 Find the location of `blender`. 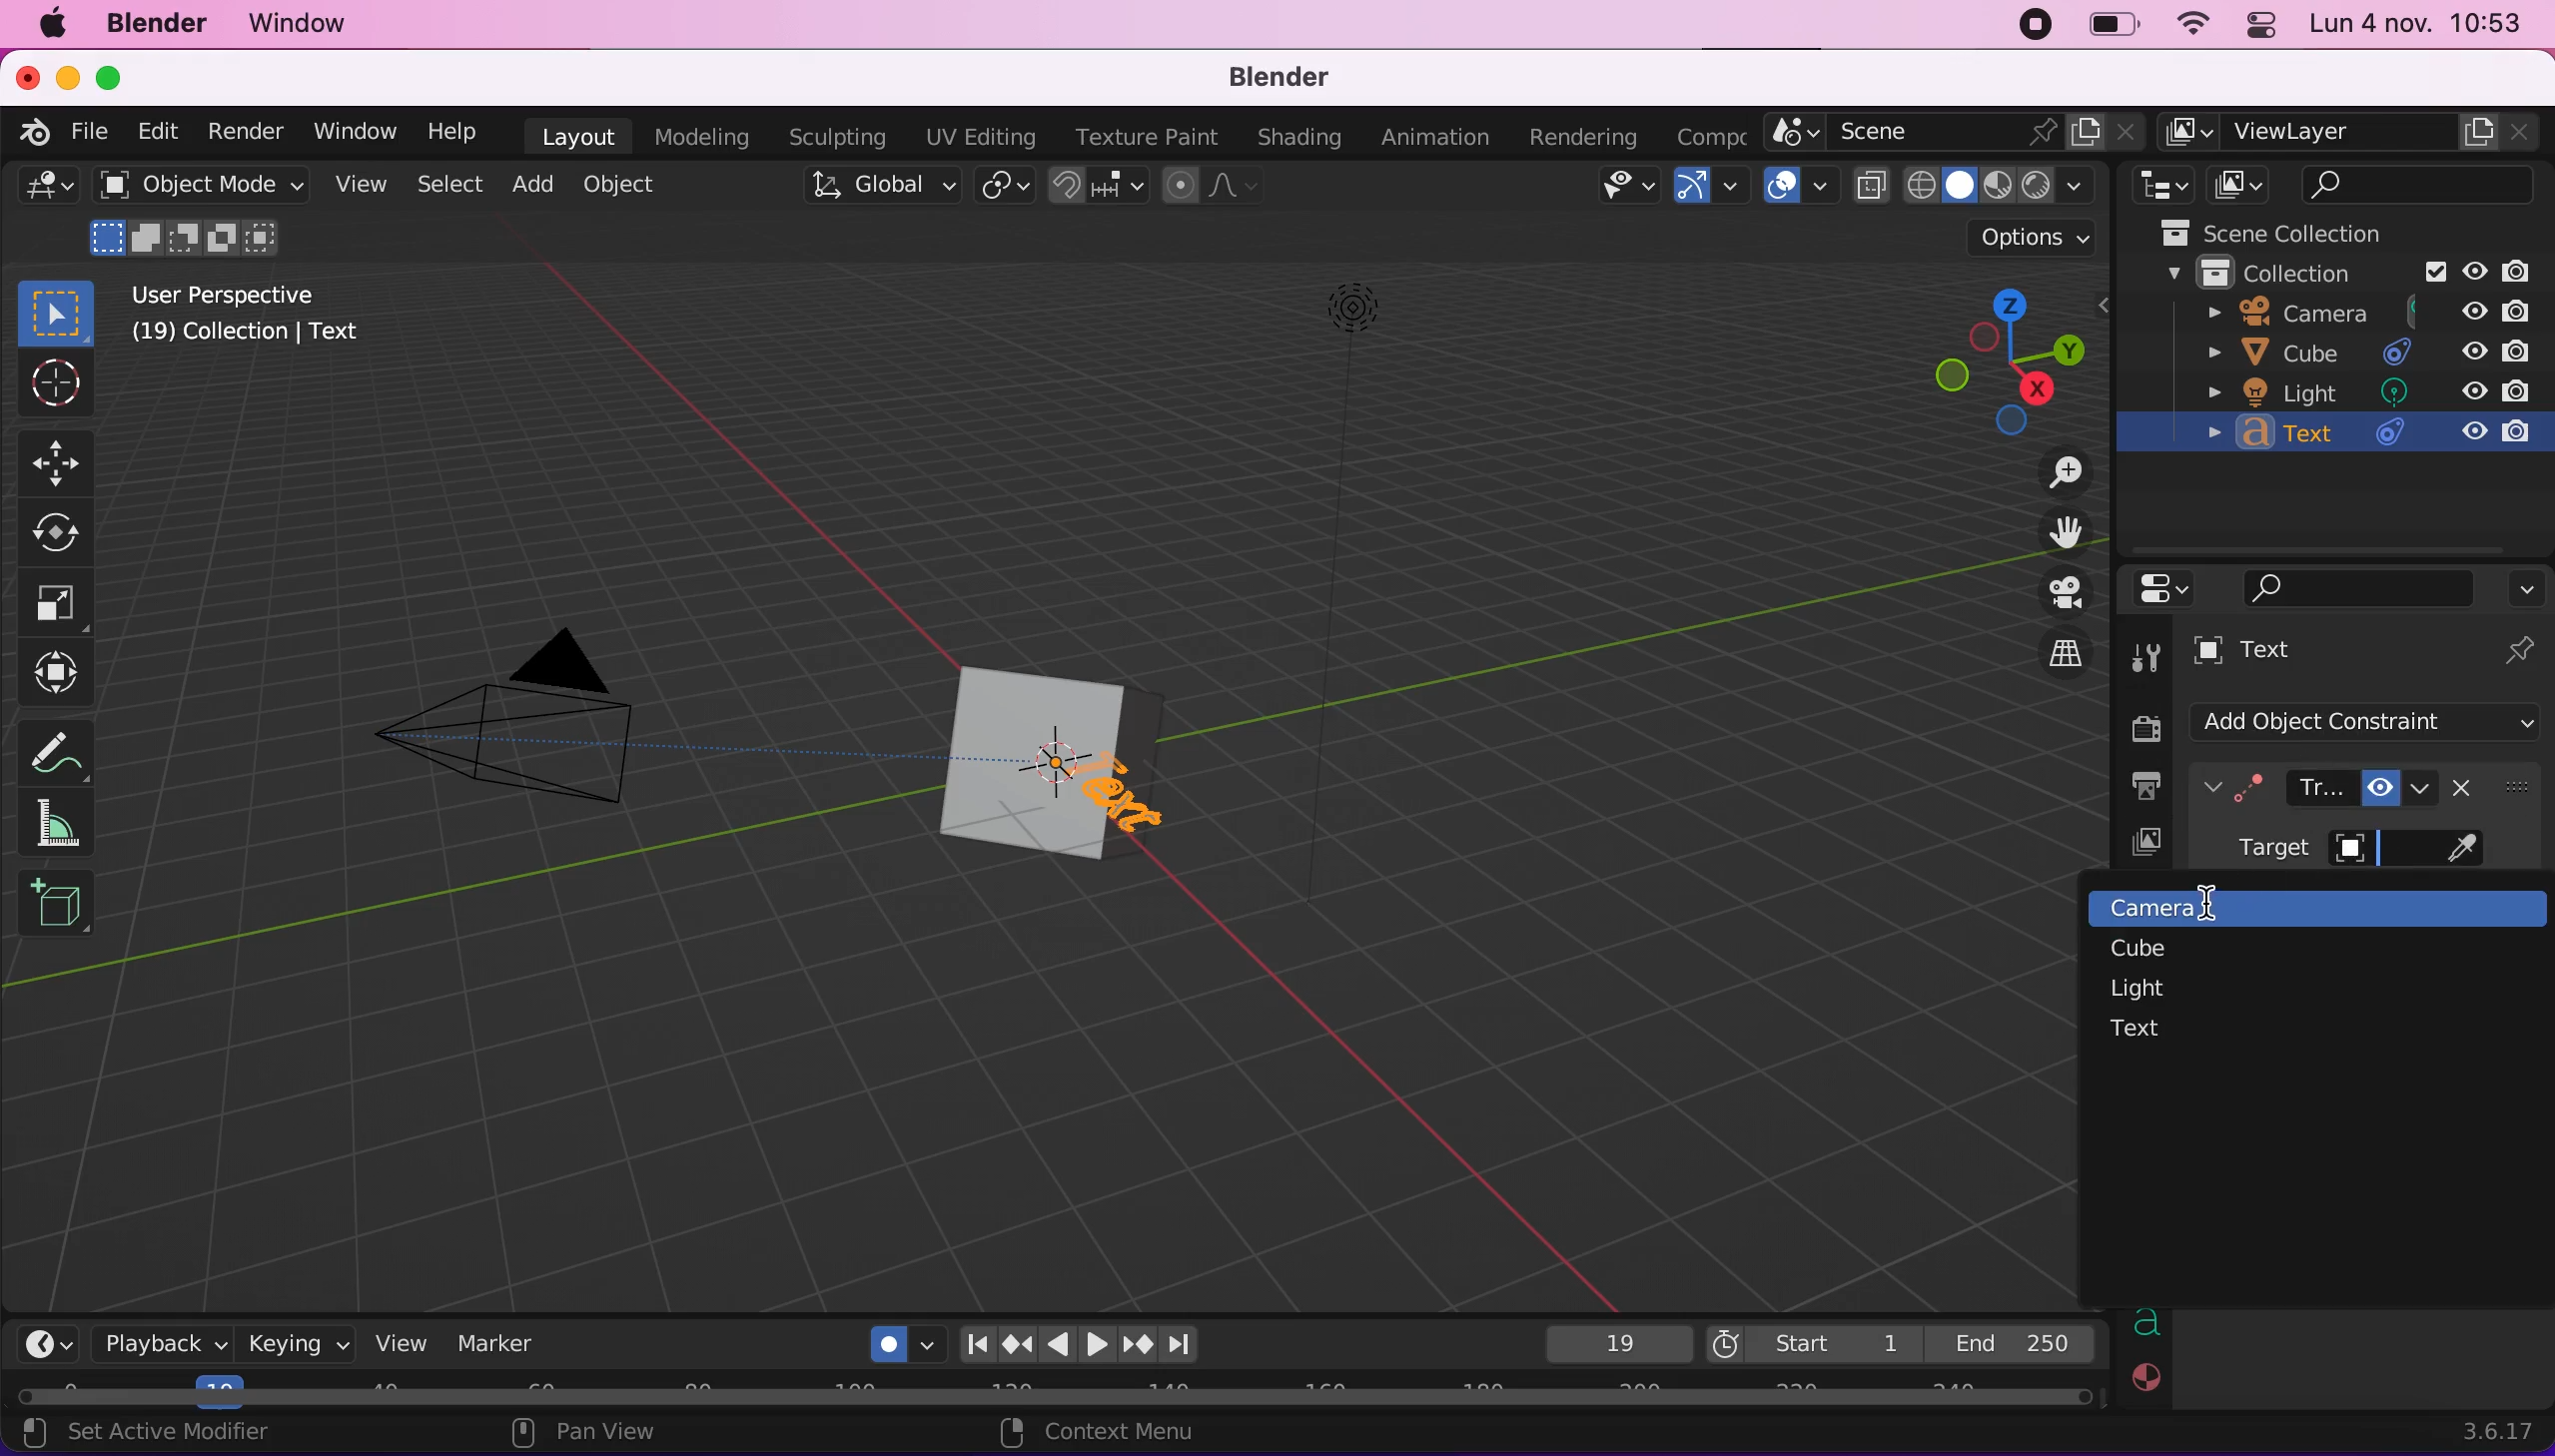

blender is located at coordinates (168, 26).